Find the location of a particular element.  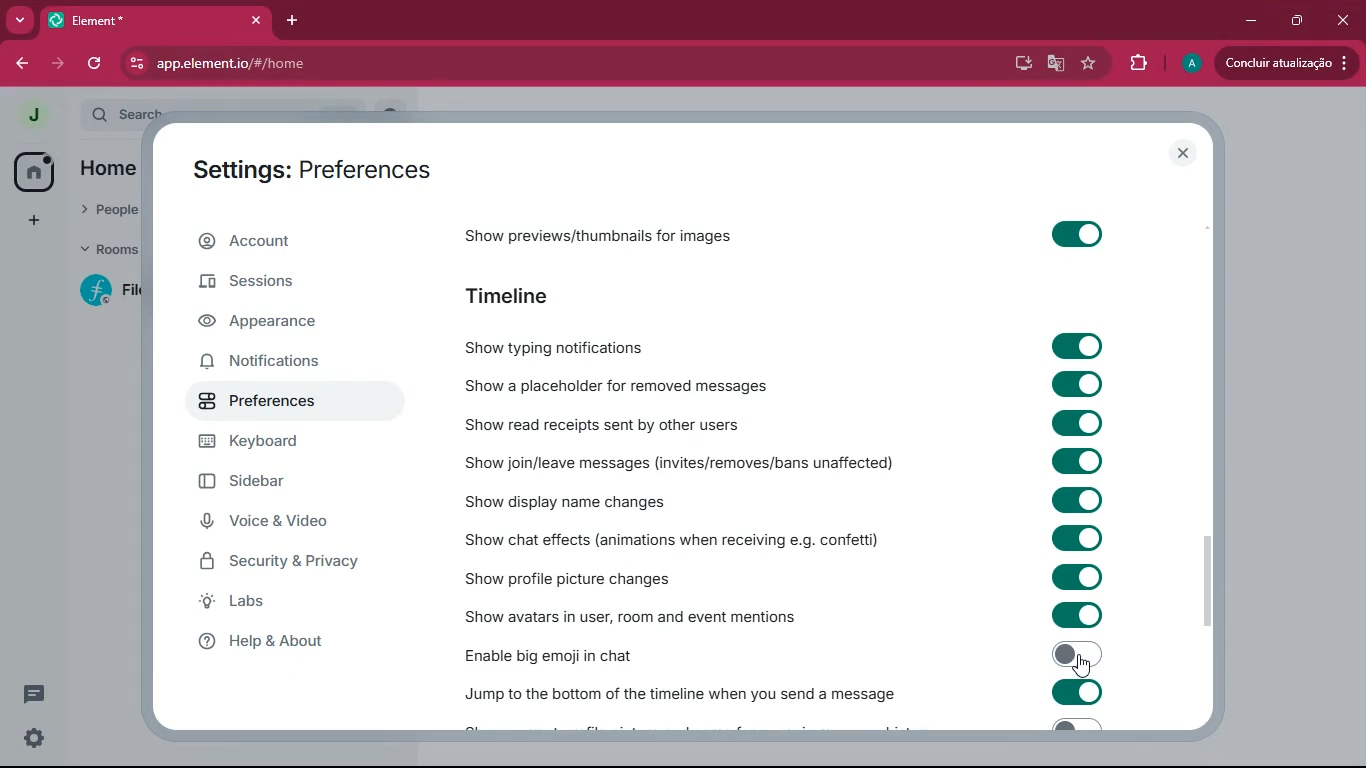

toggle on  is located at coordinates (1076, 422).